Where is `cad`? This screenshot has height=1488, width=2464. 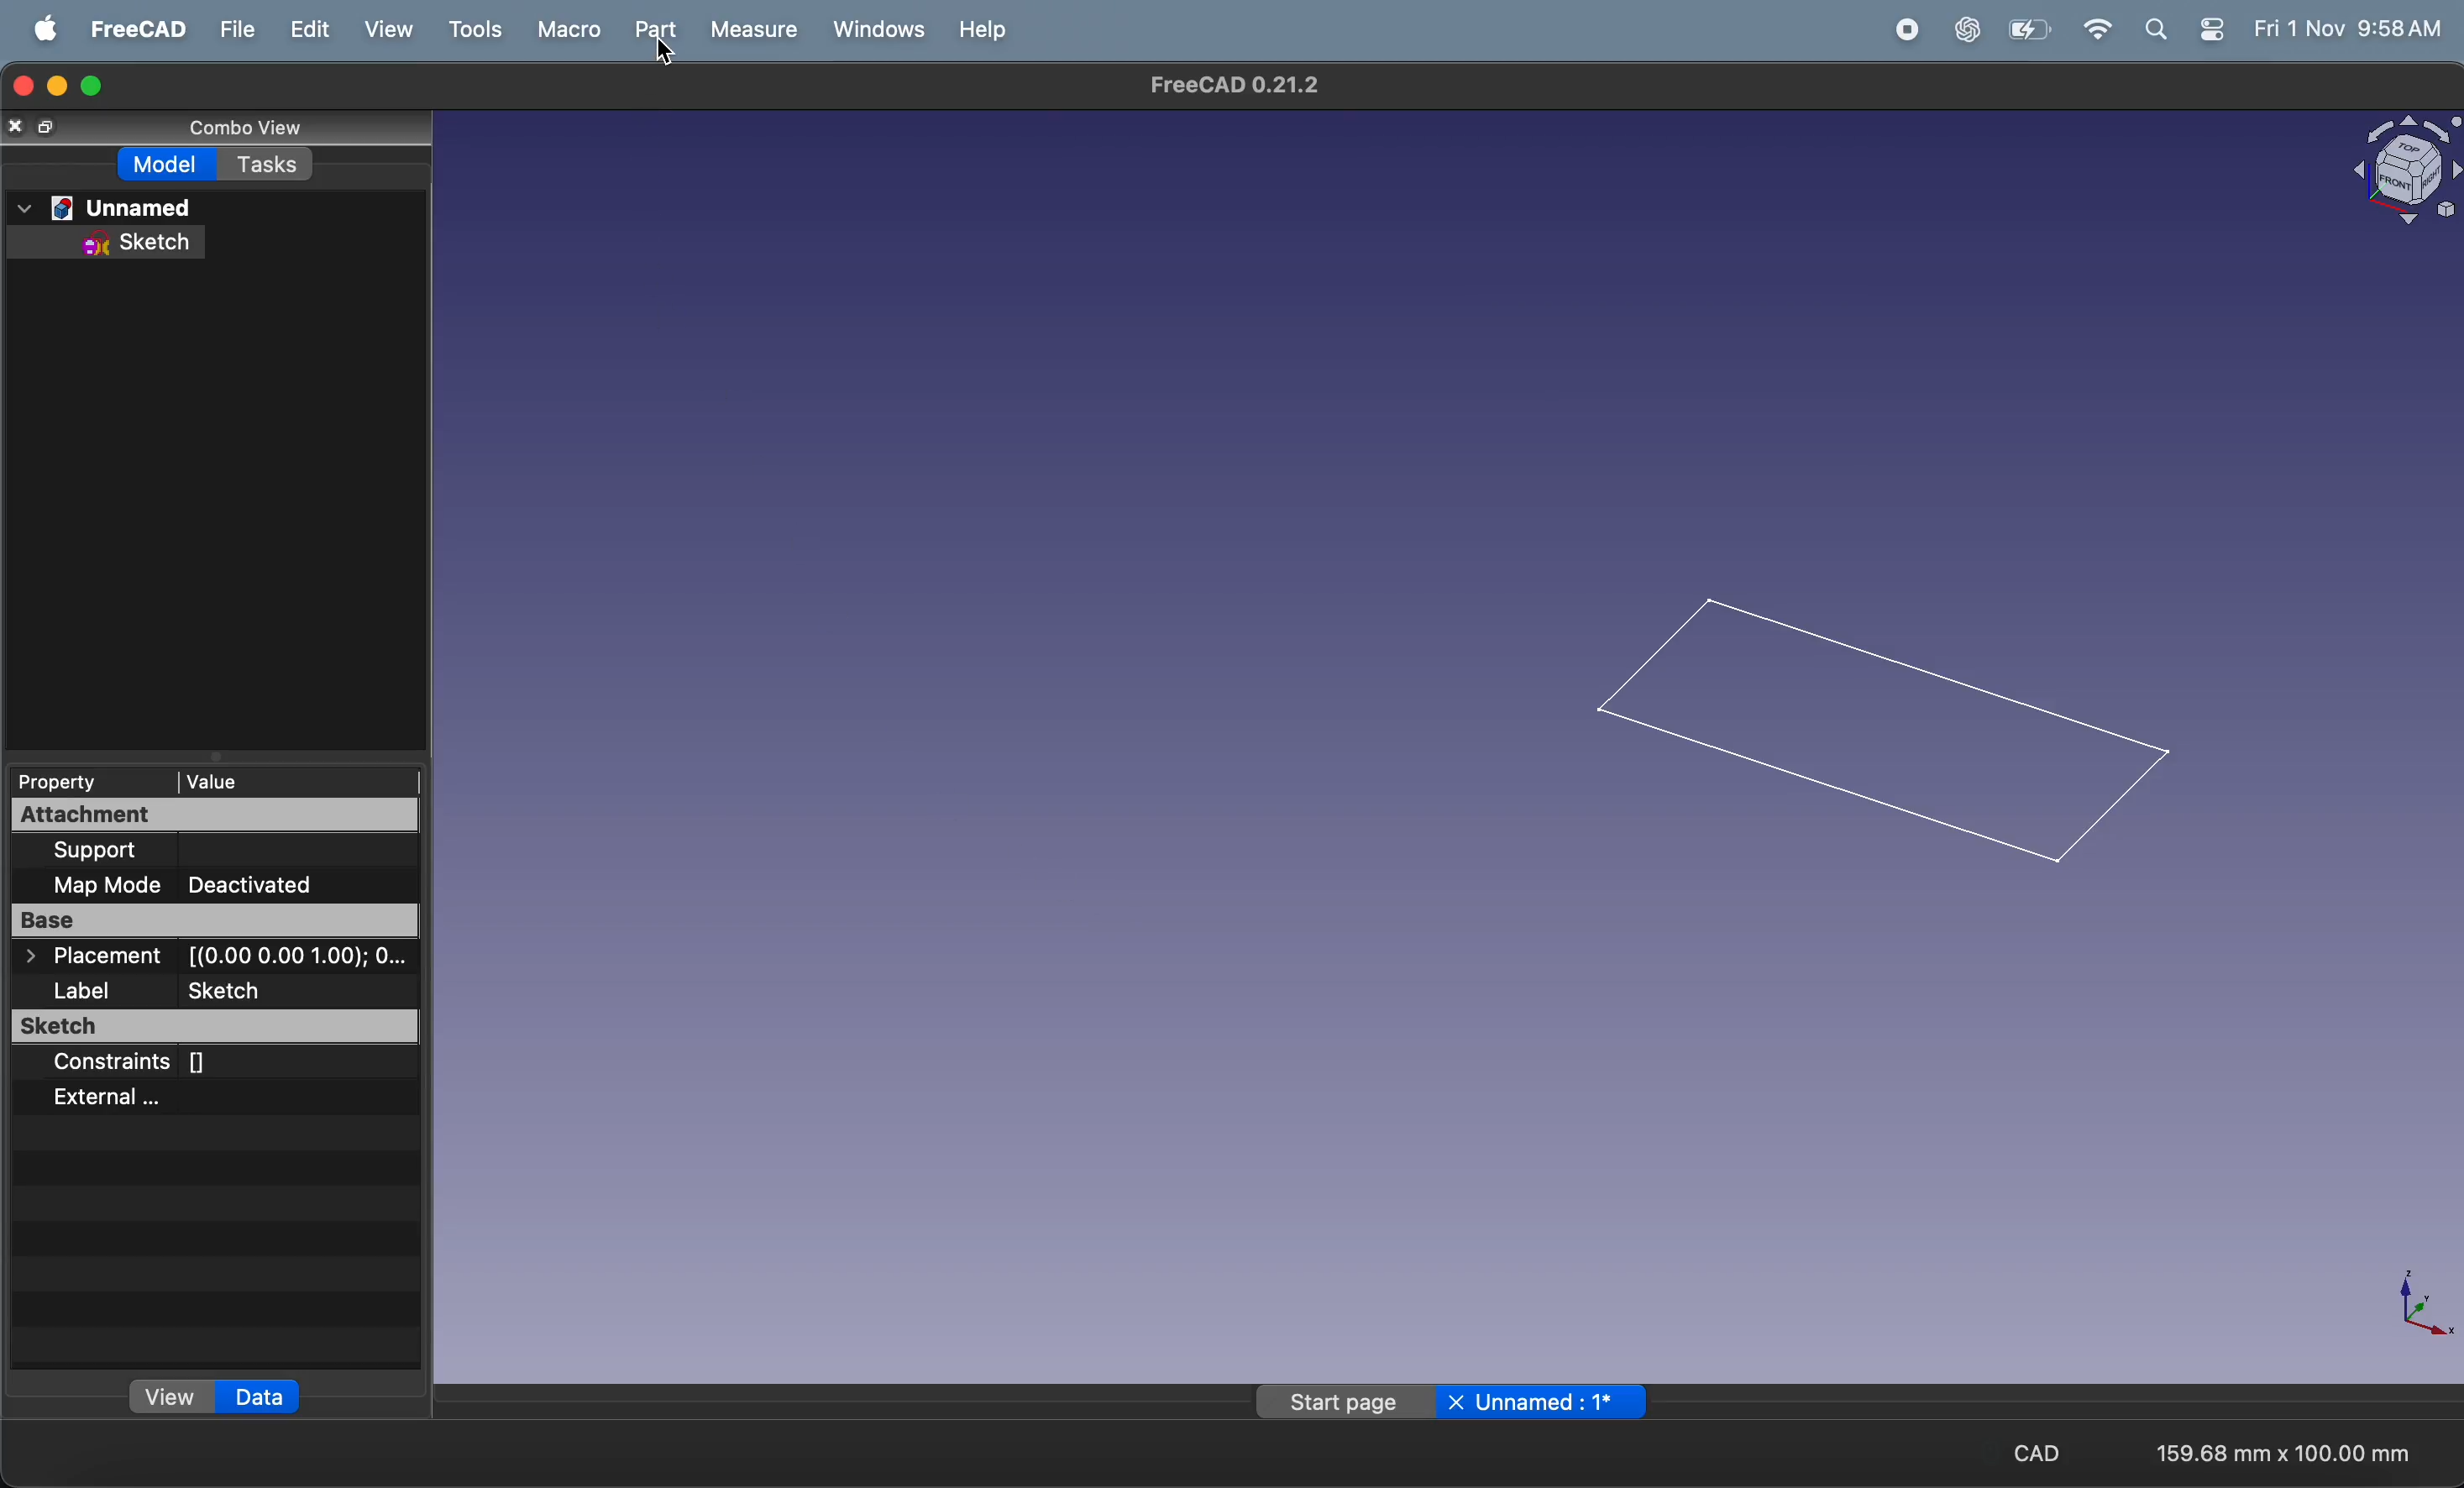
cad is located at coordinates (2029, 1456).